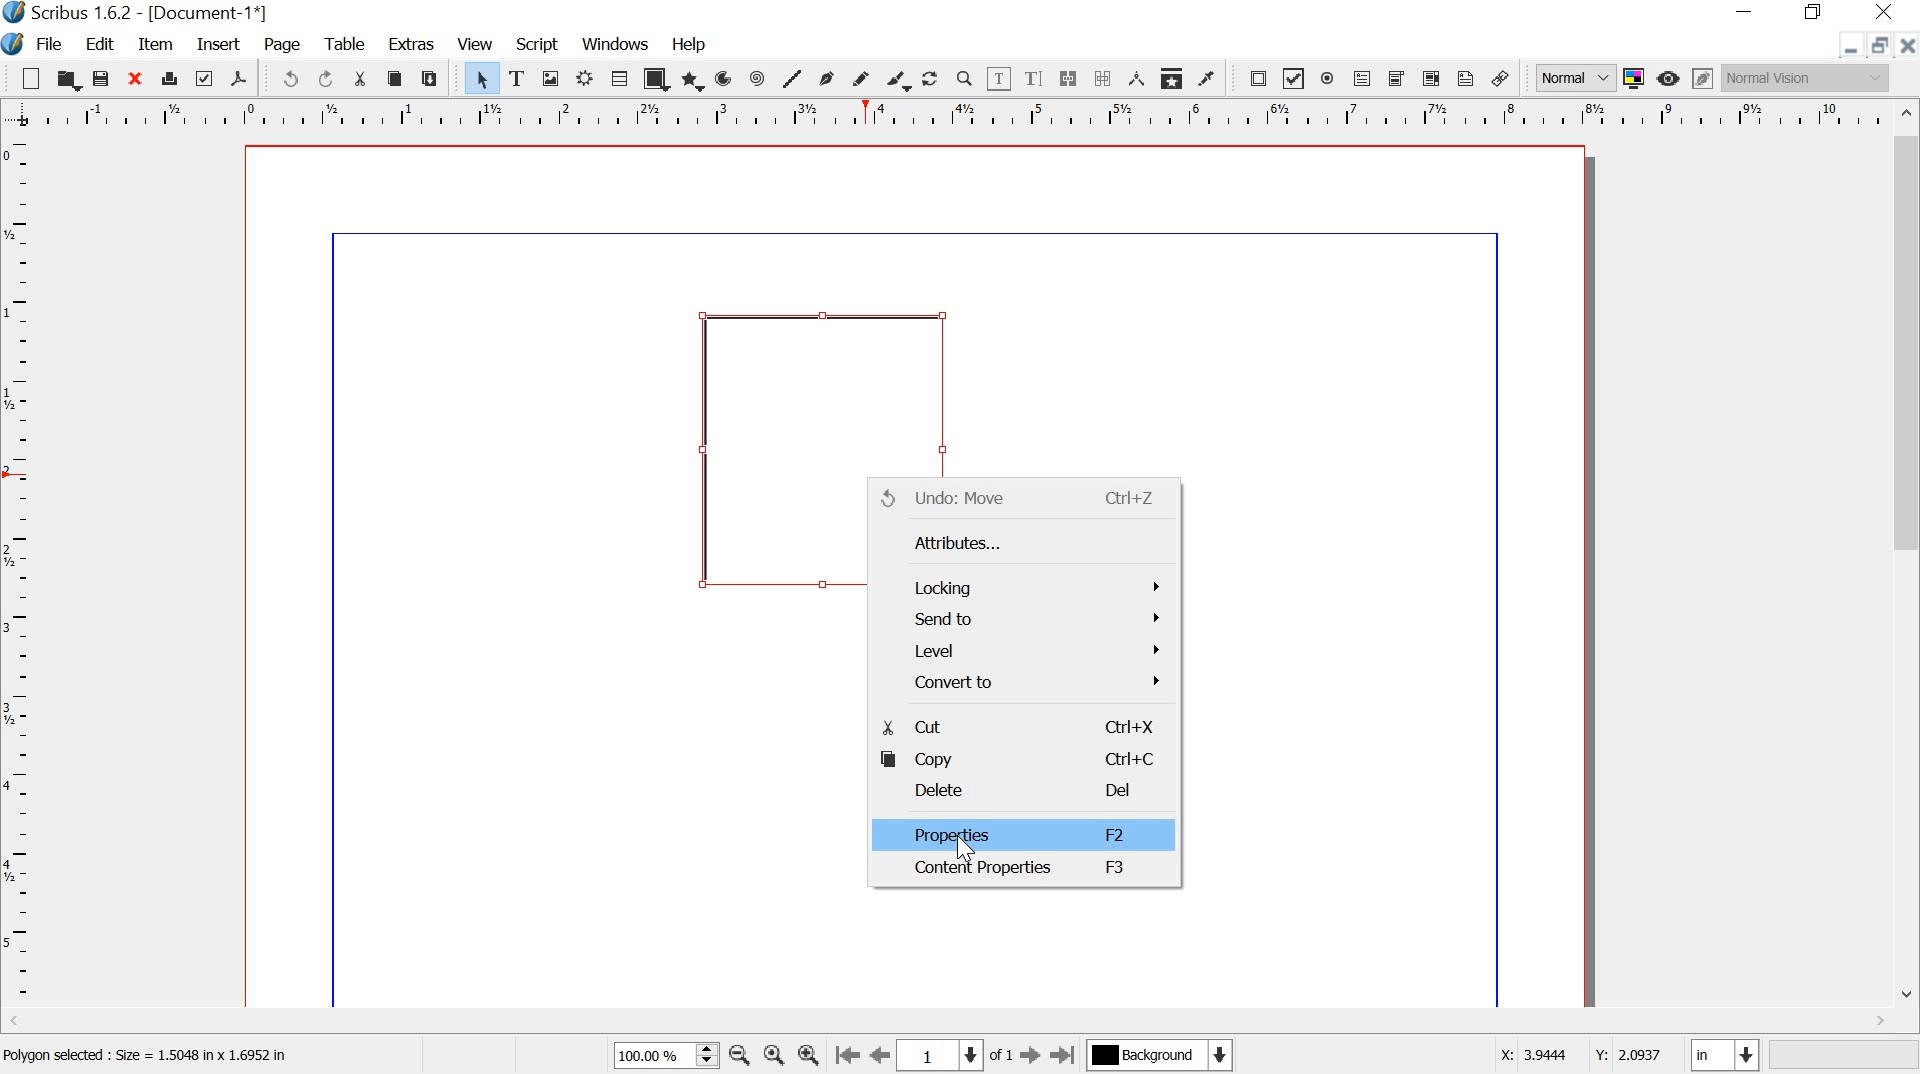 The height and width of the screenshot is (1074, 1920). I want to click on normal vision, so click(1807, 78).